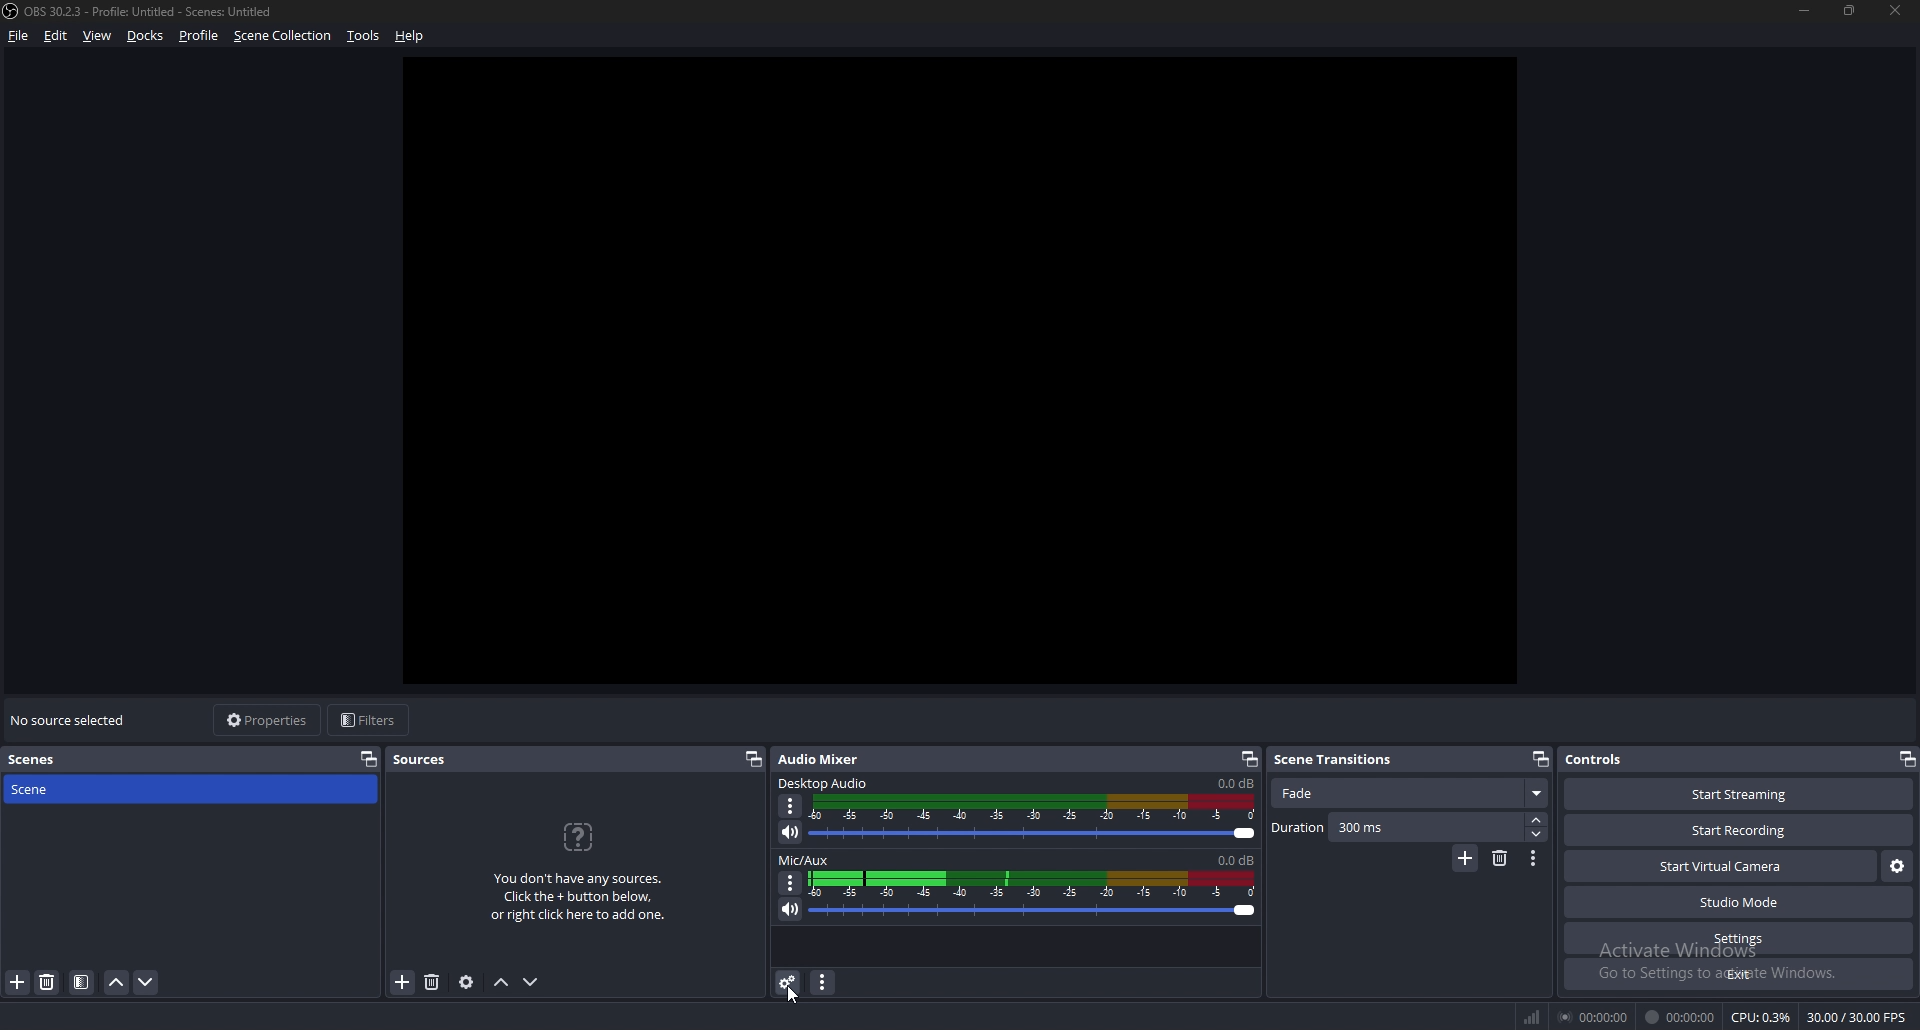 Image resolution: width=1920 pixels, height=1030 pixels. I want to click on scenes, so click(43, 758).